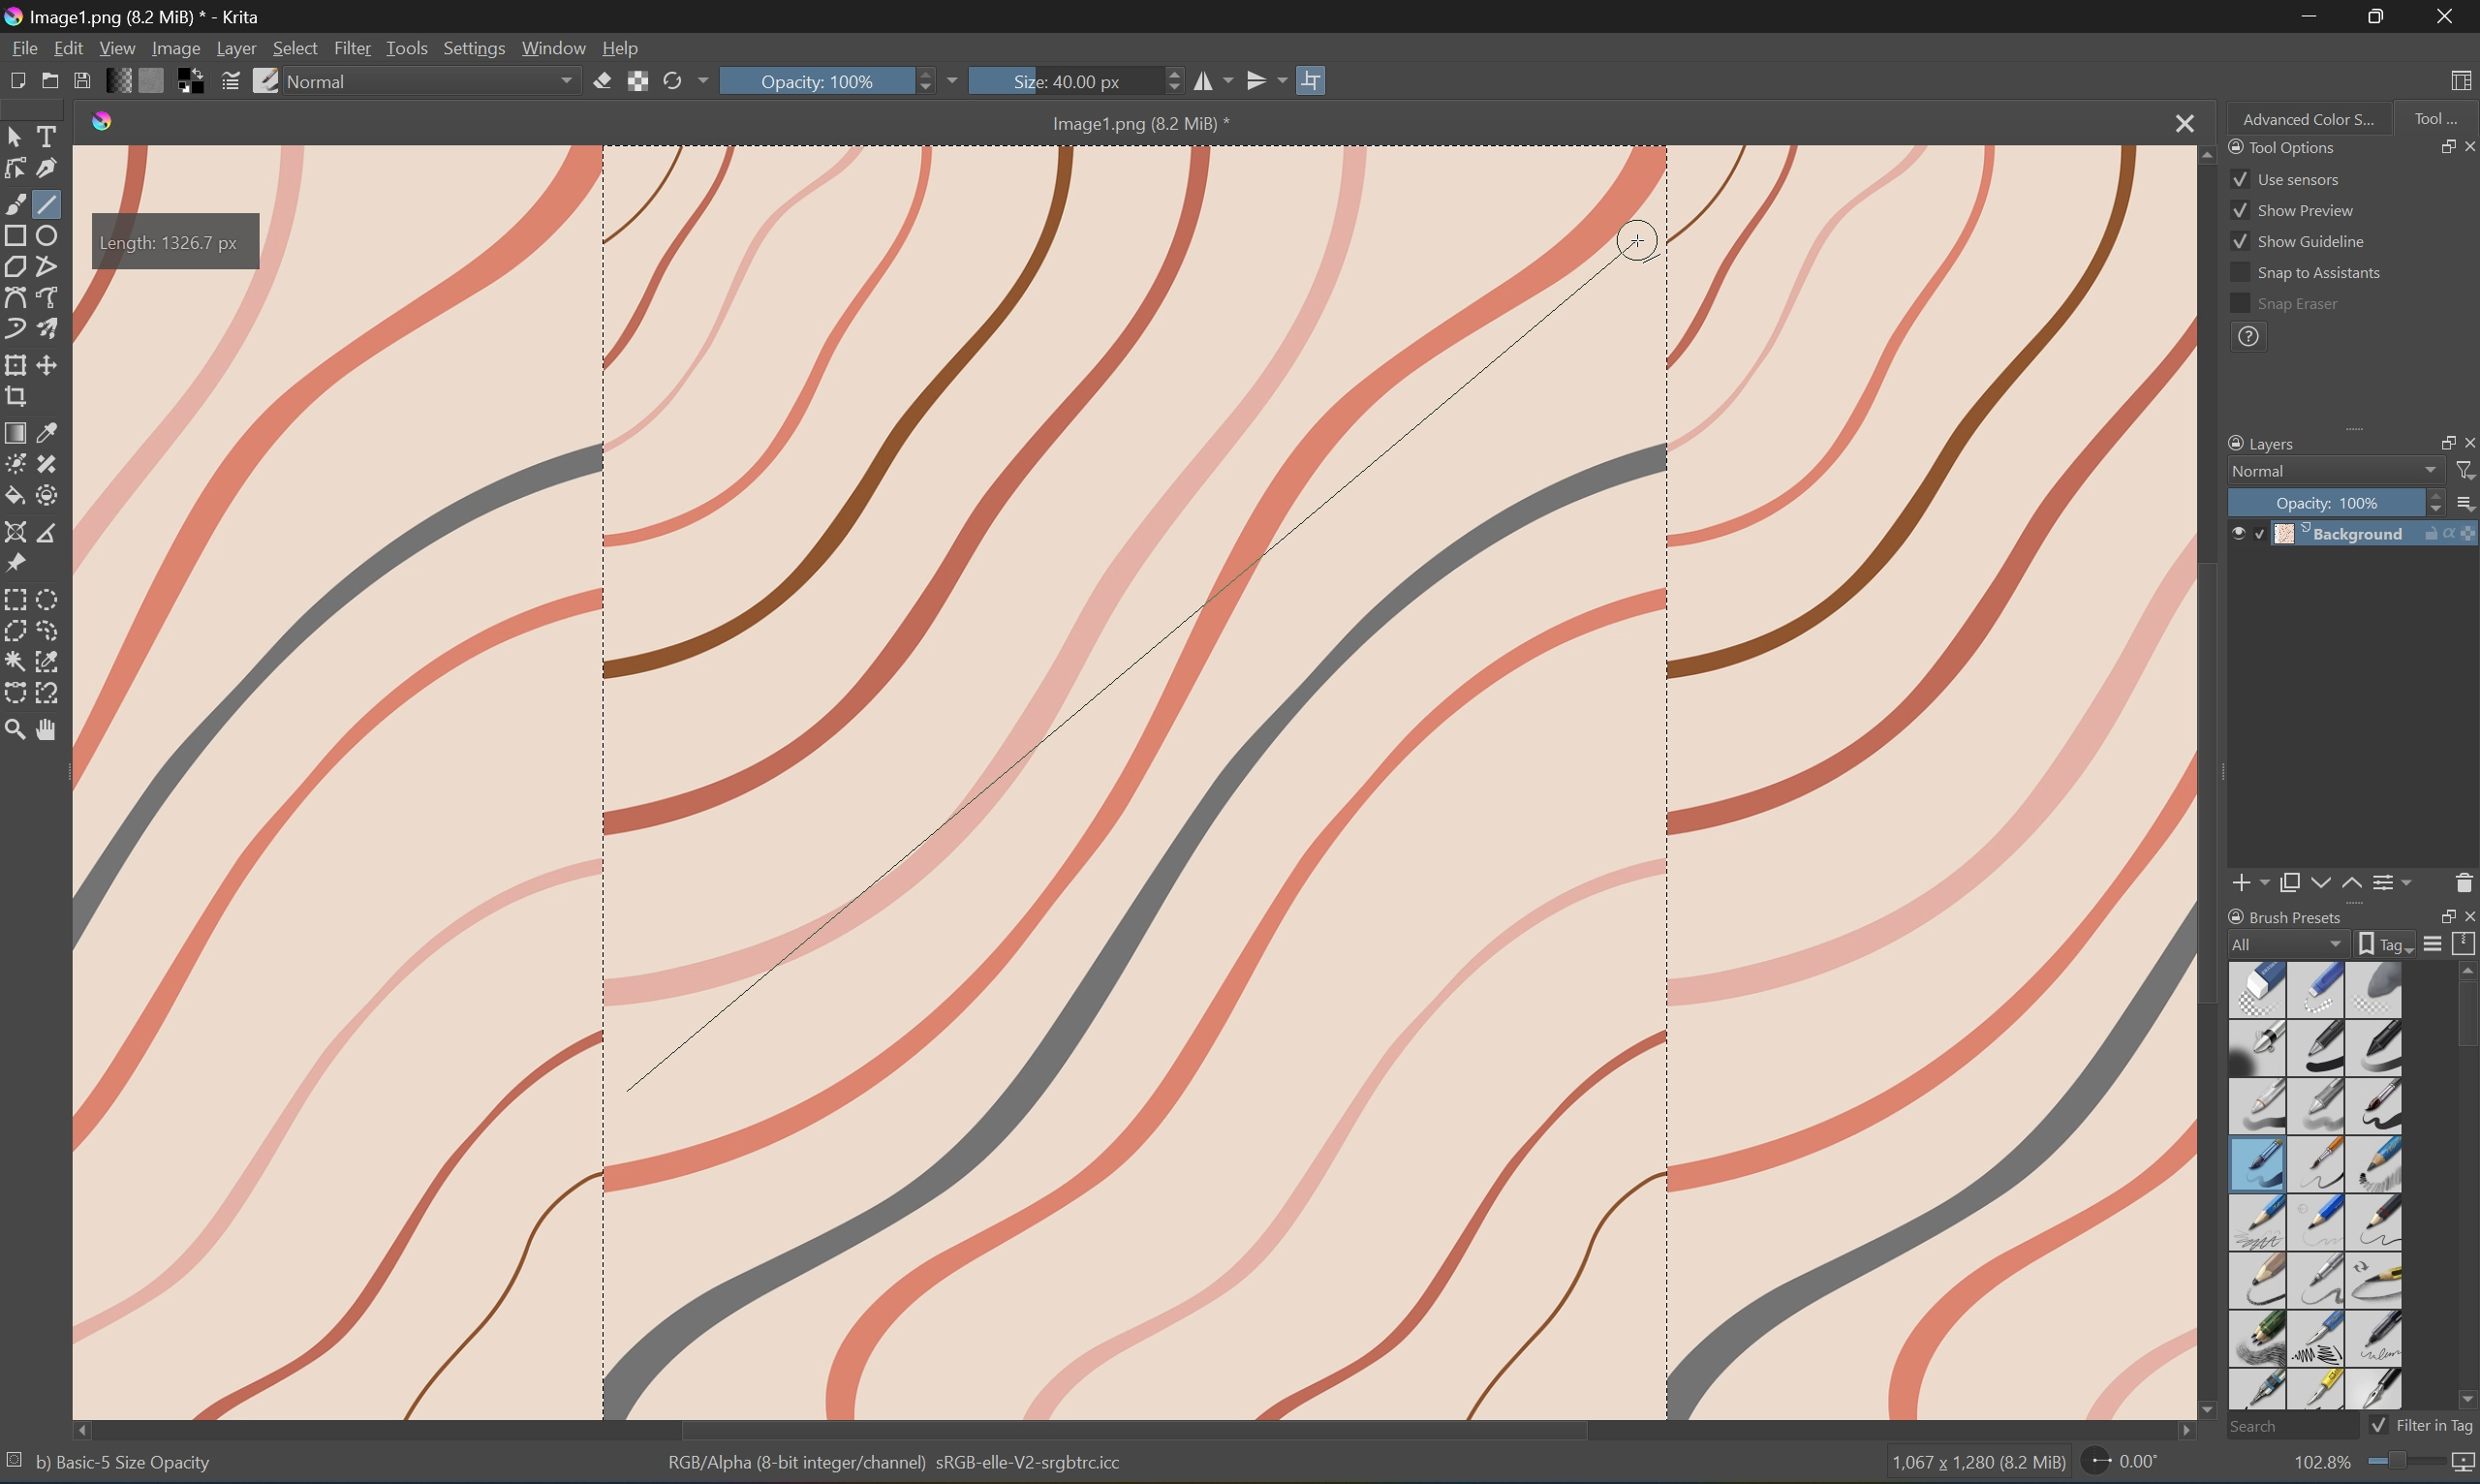 The image size is (2480, 1484). Describe the element at coordinates (1245, 780) in the screenshot. I see `Image` at that location.